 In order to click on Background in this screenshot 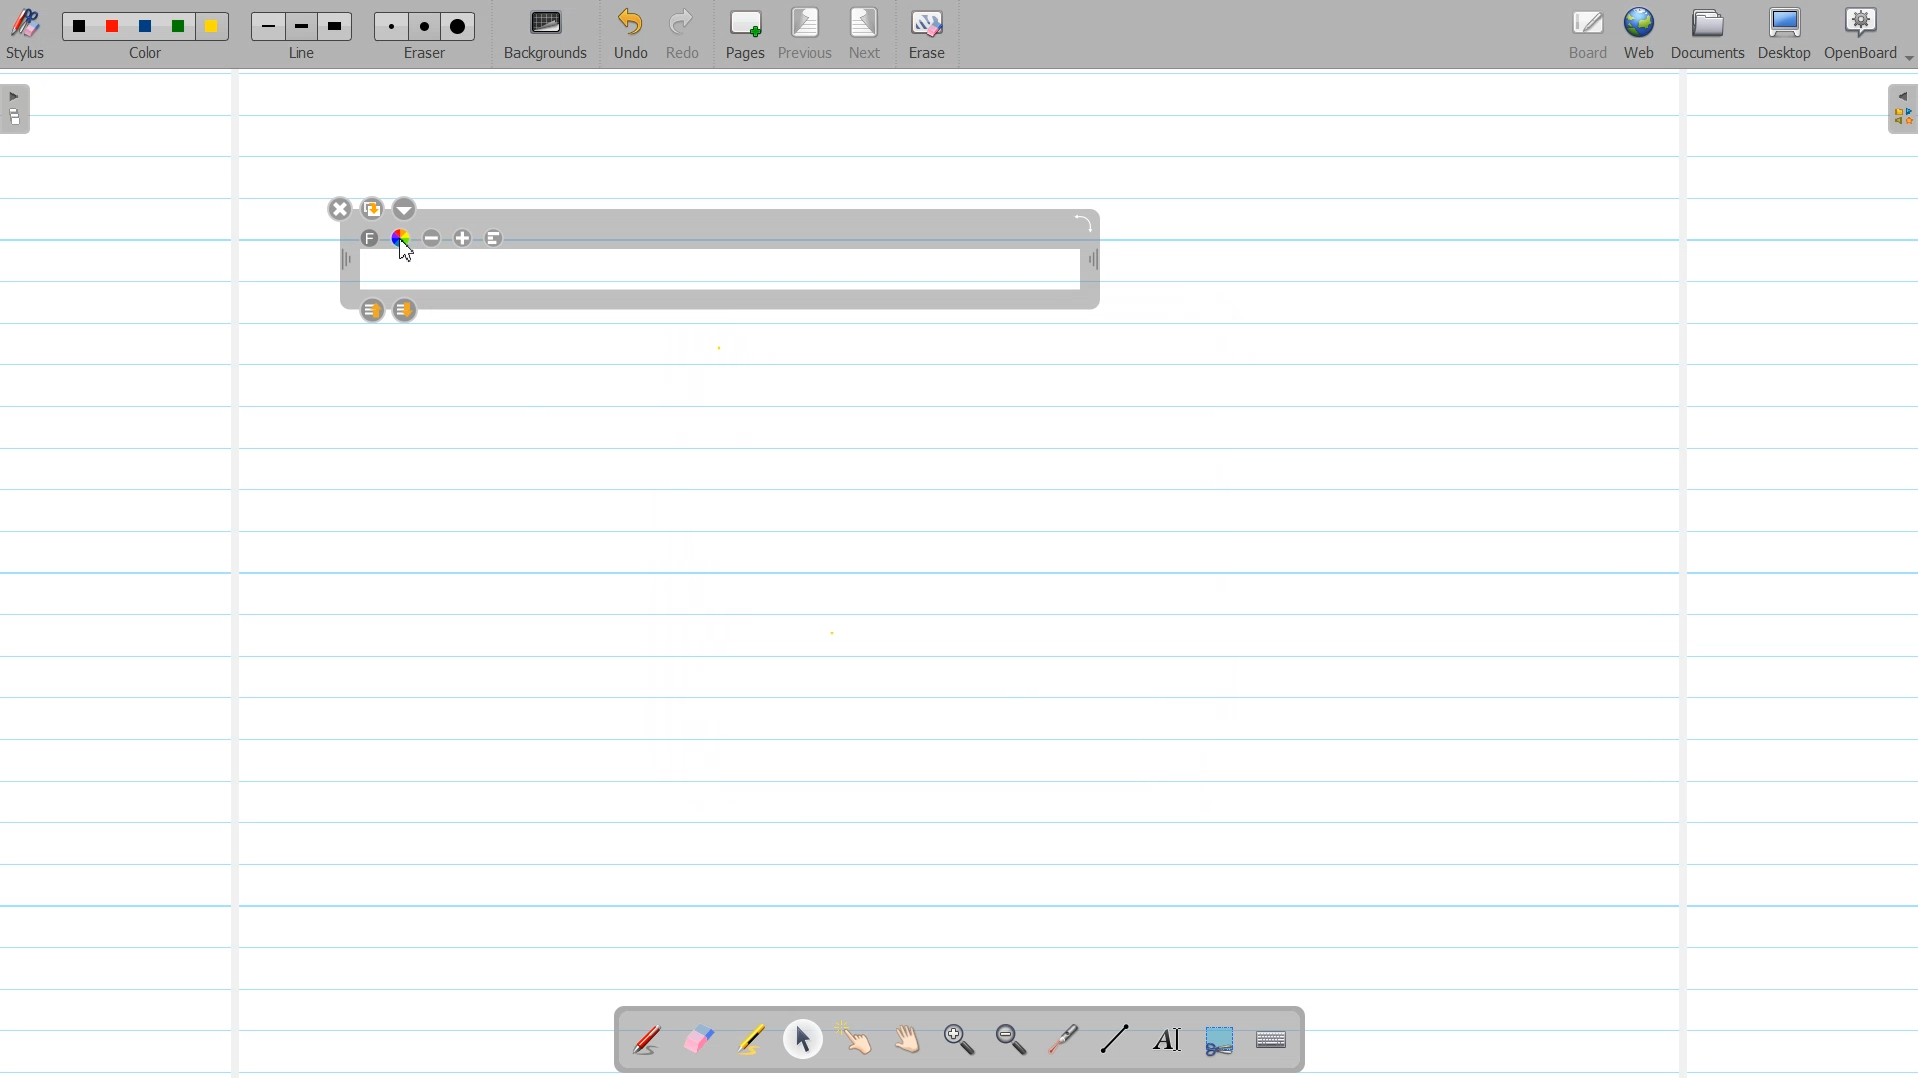, I will do `click(547, 35)`.